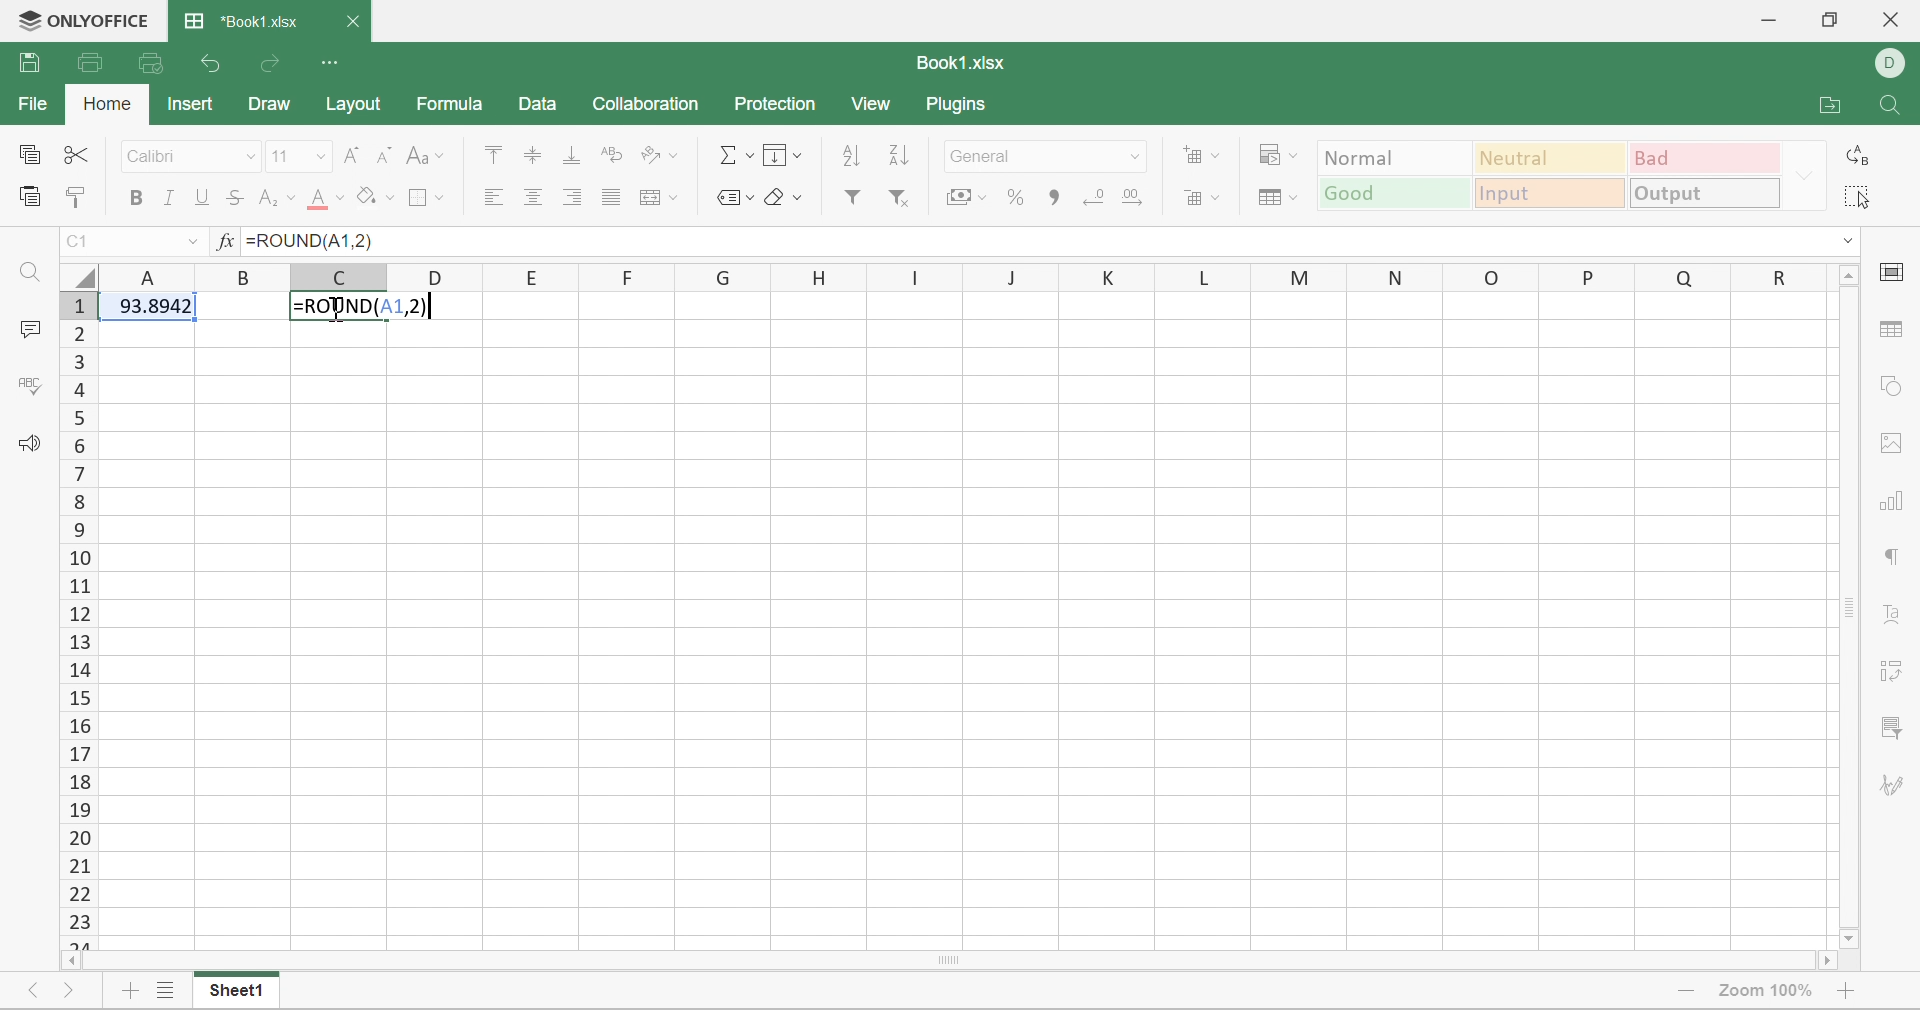 This screenshot has height=1010, width=1920. I want to click on Good, so click(1397, 193).